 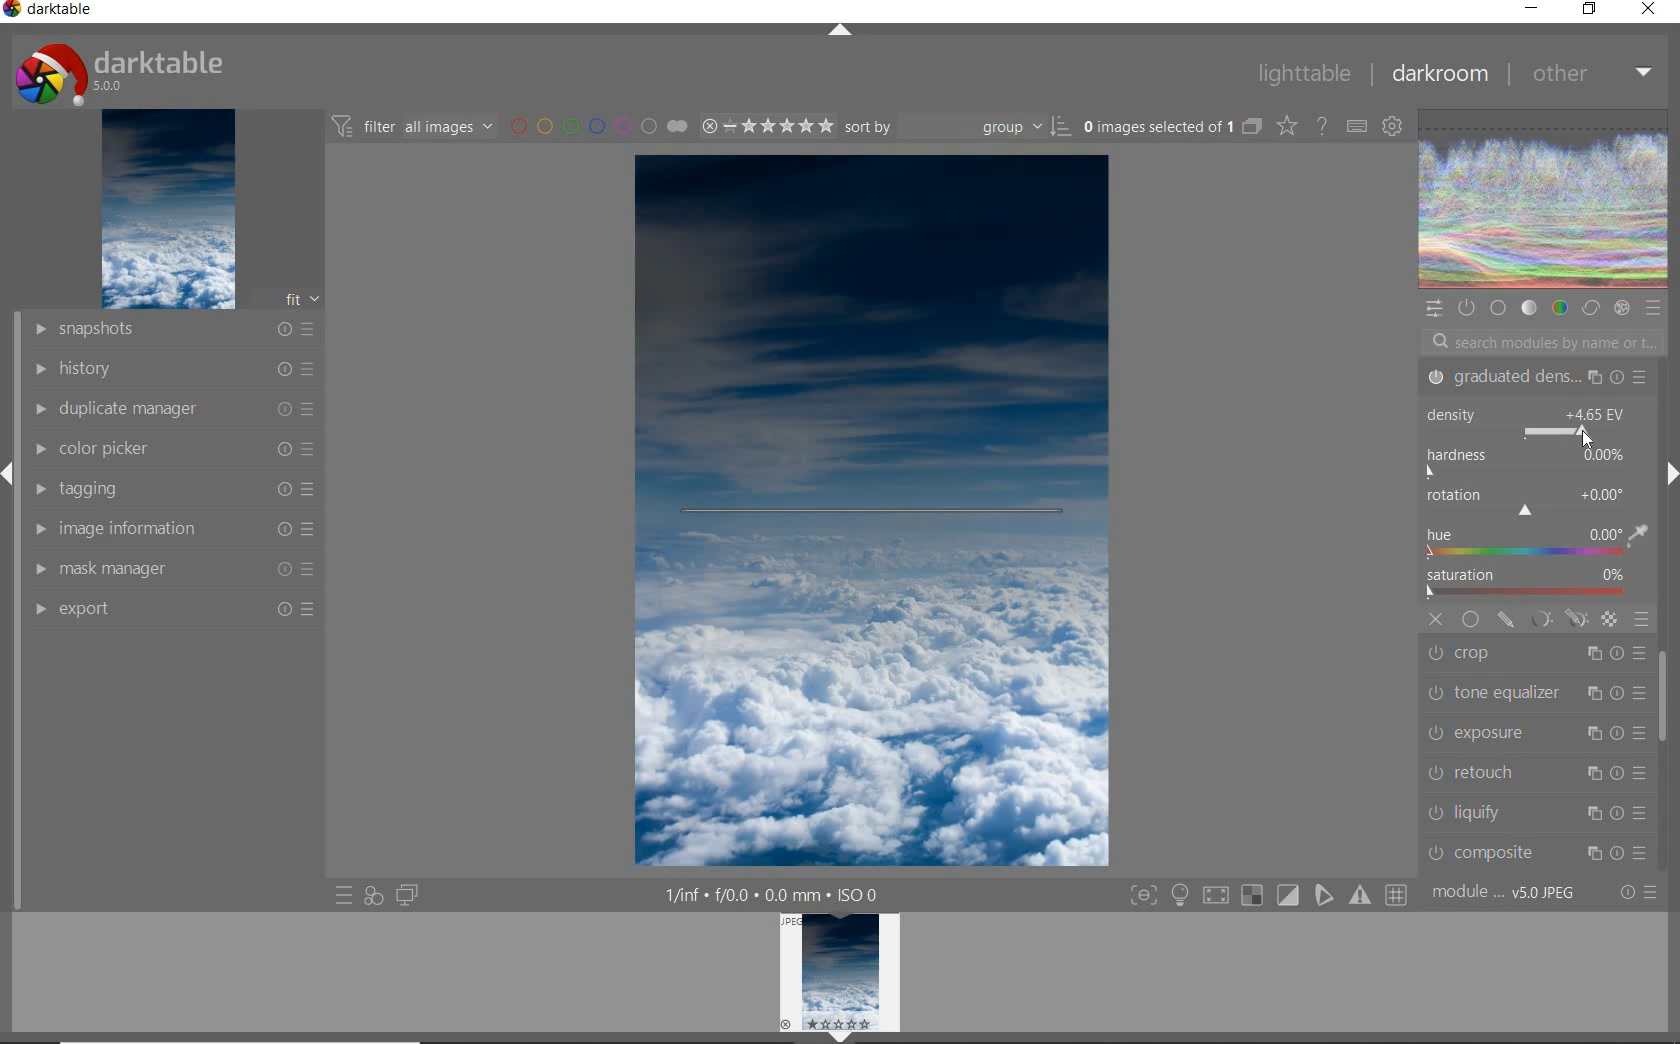 I want to click on DEFINE KEYBOARD SHORTCUT, so click(x=1357, y=128).